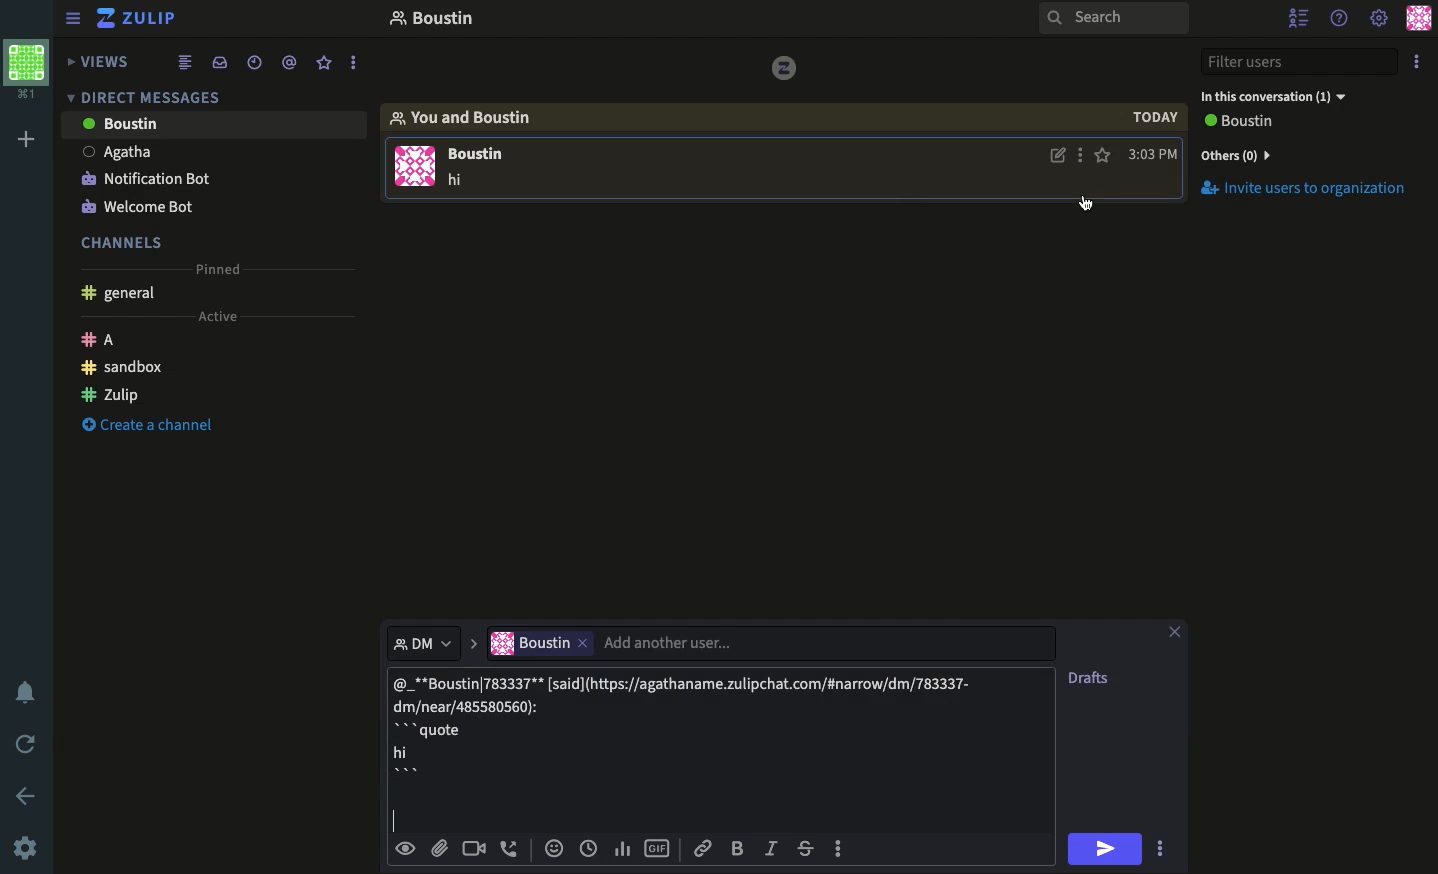 Image resolution: width=1438 pixels, height=874 pixels. I want to click on Italics, so click(772, 850).